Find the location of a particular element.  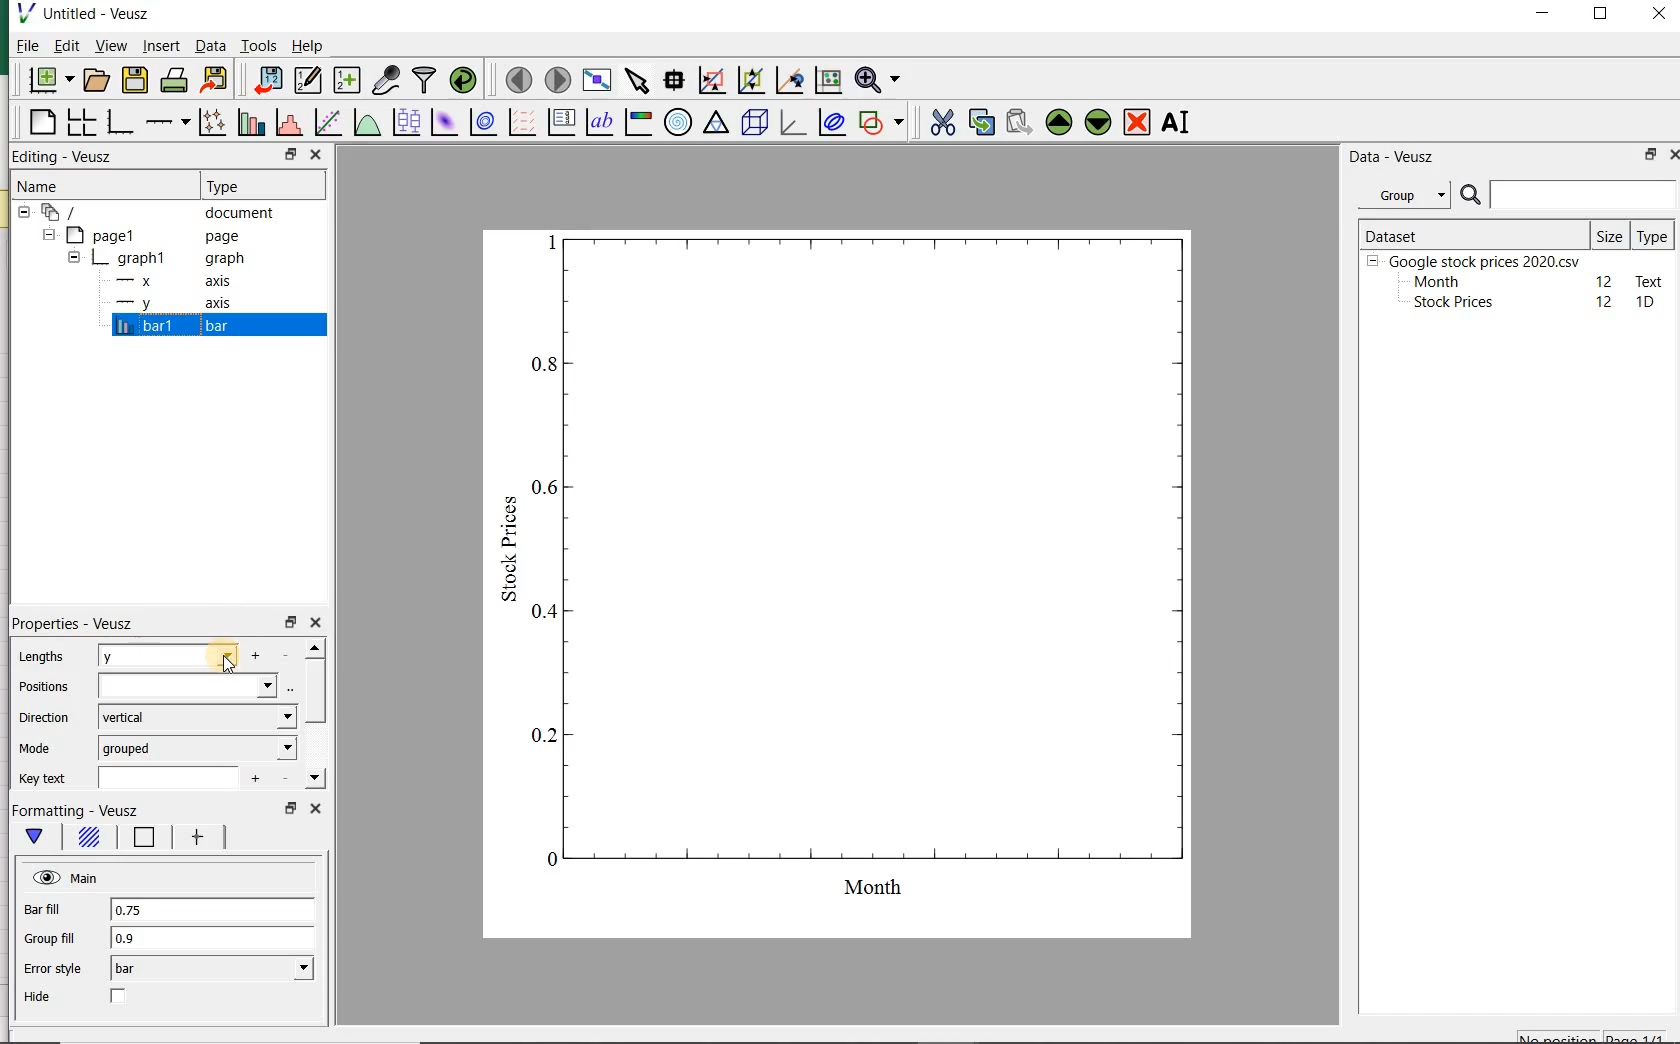

Help is located at coordinates (310, 48).